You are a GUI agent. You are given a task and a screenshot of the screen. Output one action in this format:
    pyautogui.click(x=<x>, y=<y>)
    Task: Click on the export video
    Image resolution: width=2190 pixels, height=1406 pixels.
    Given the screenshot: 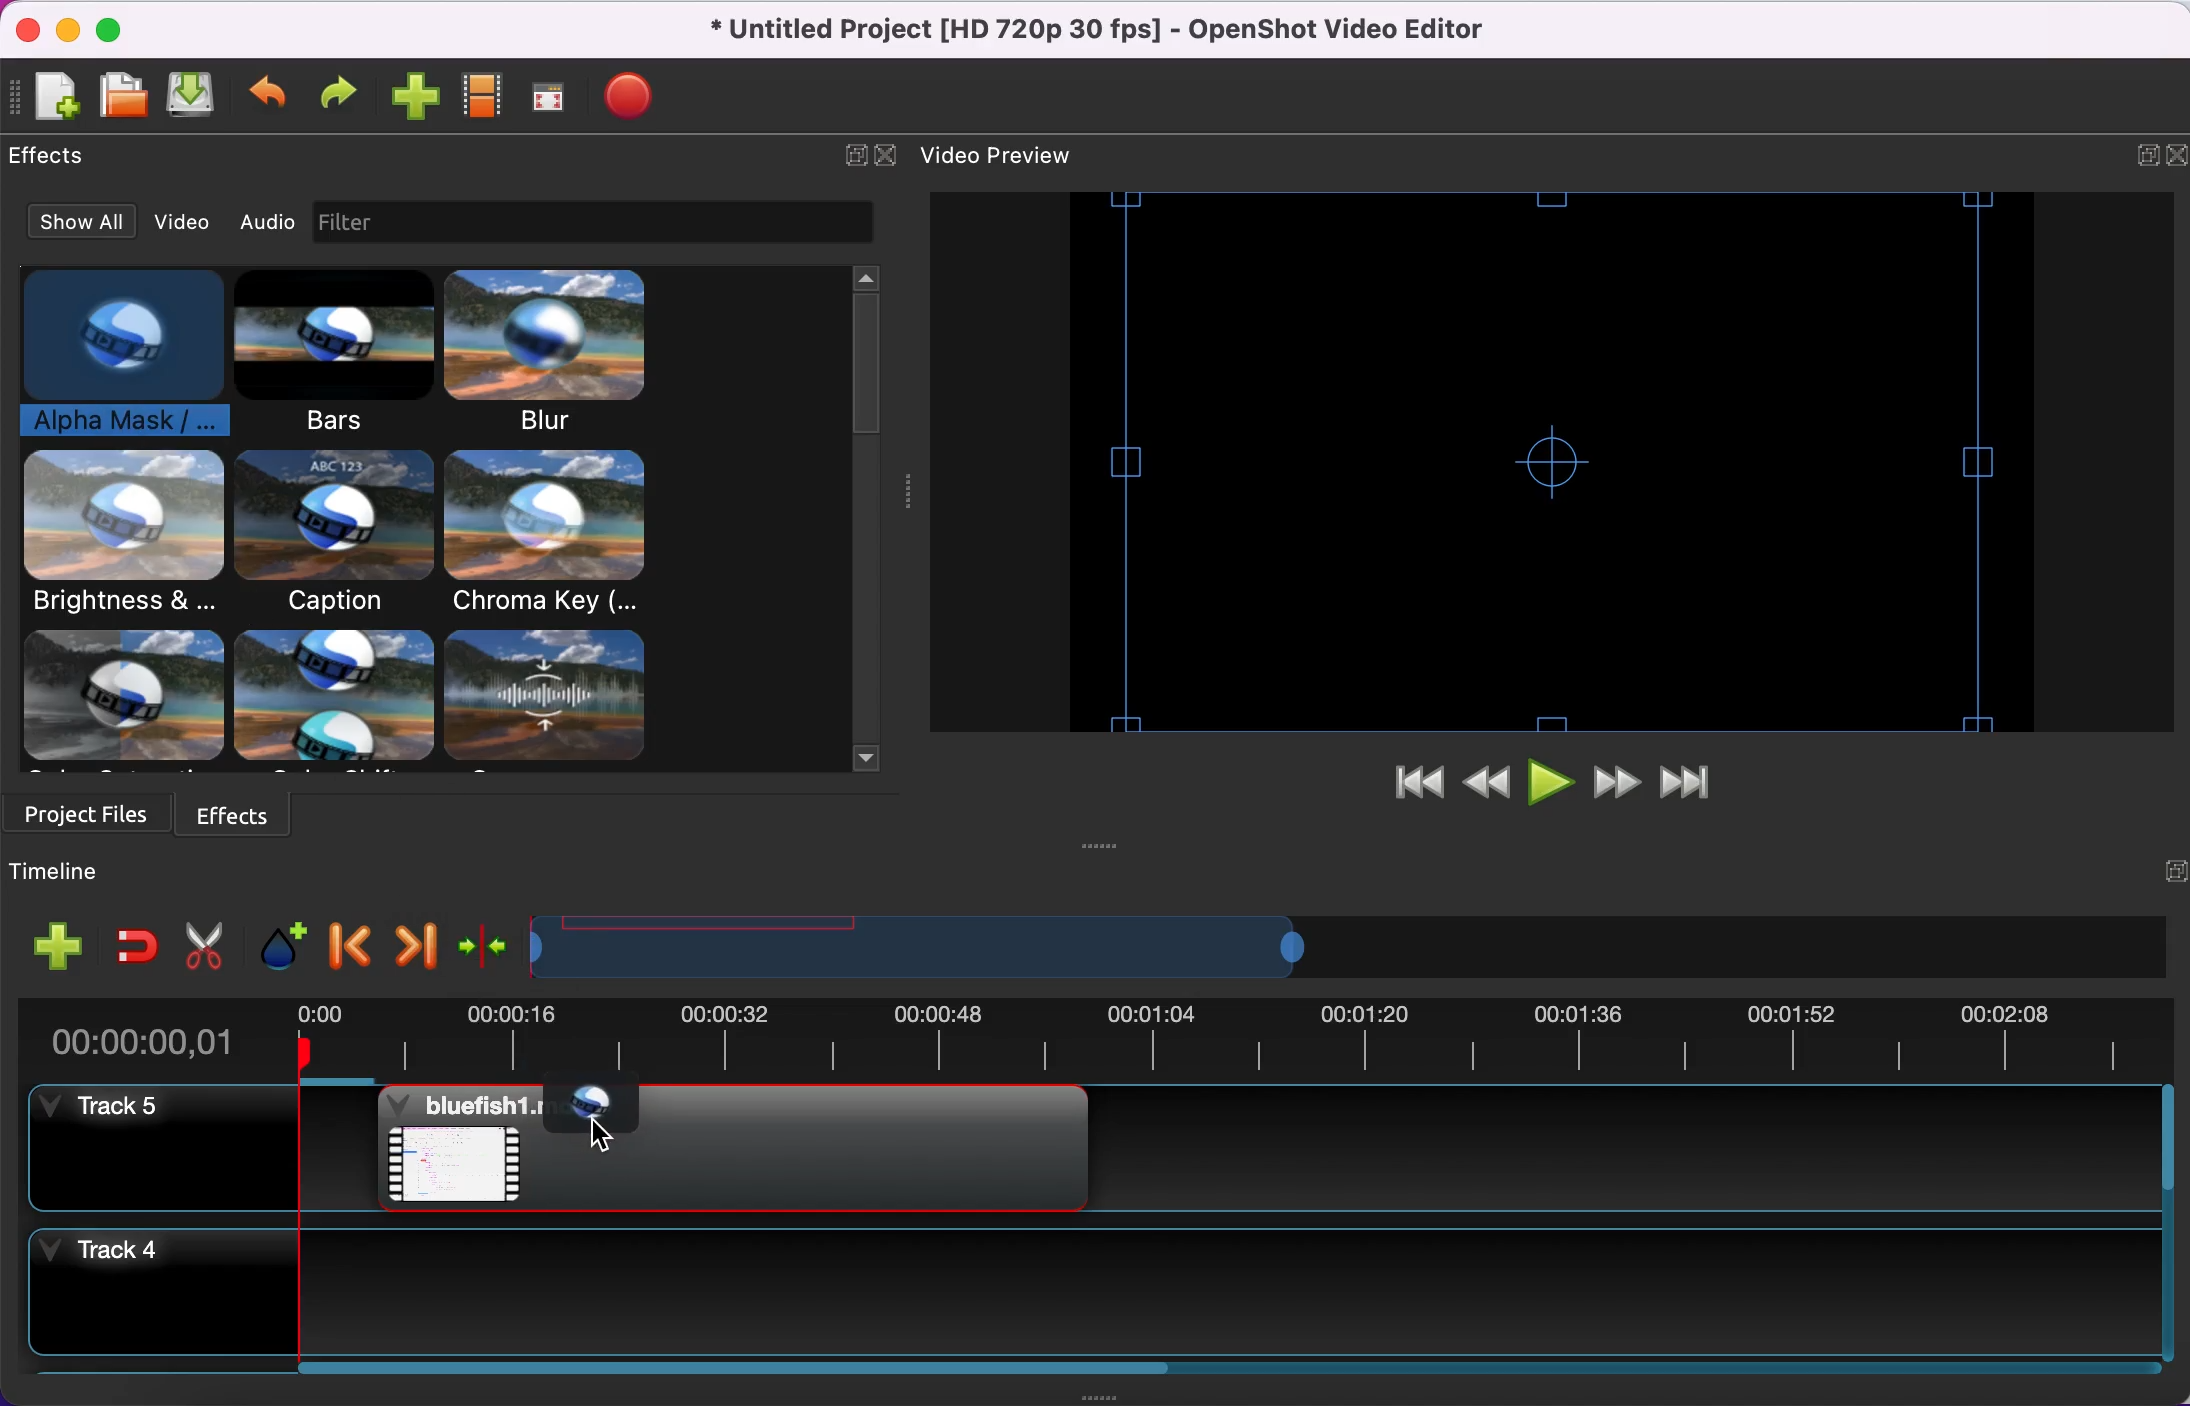 What is the action you would take?
    pyautogui.click(x=634, y=100)
    